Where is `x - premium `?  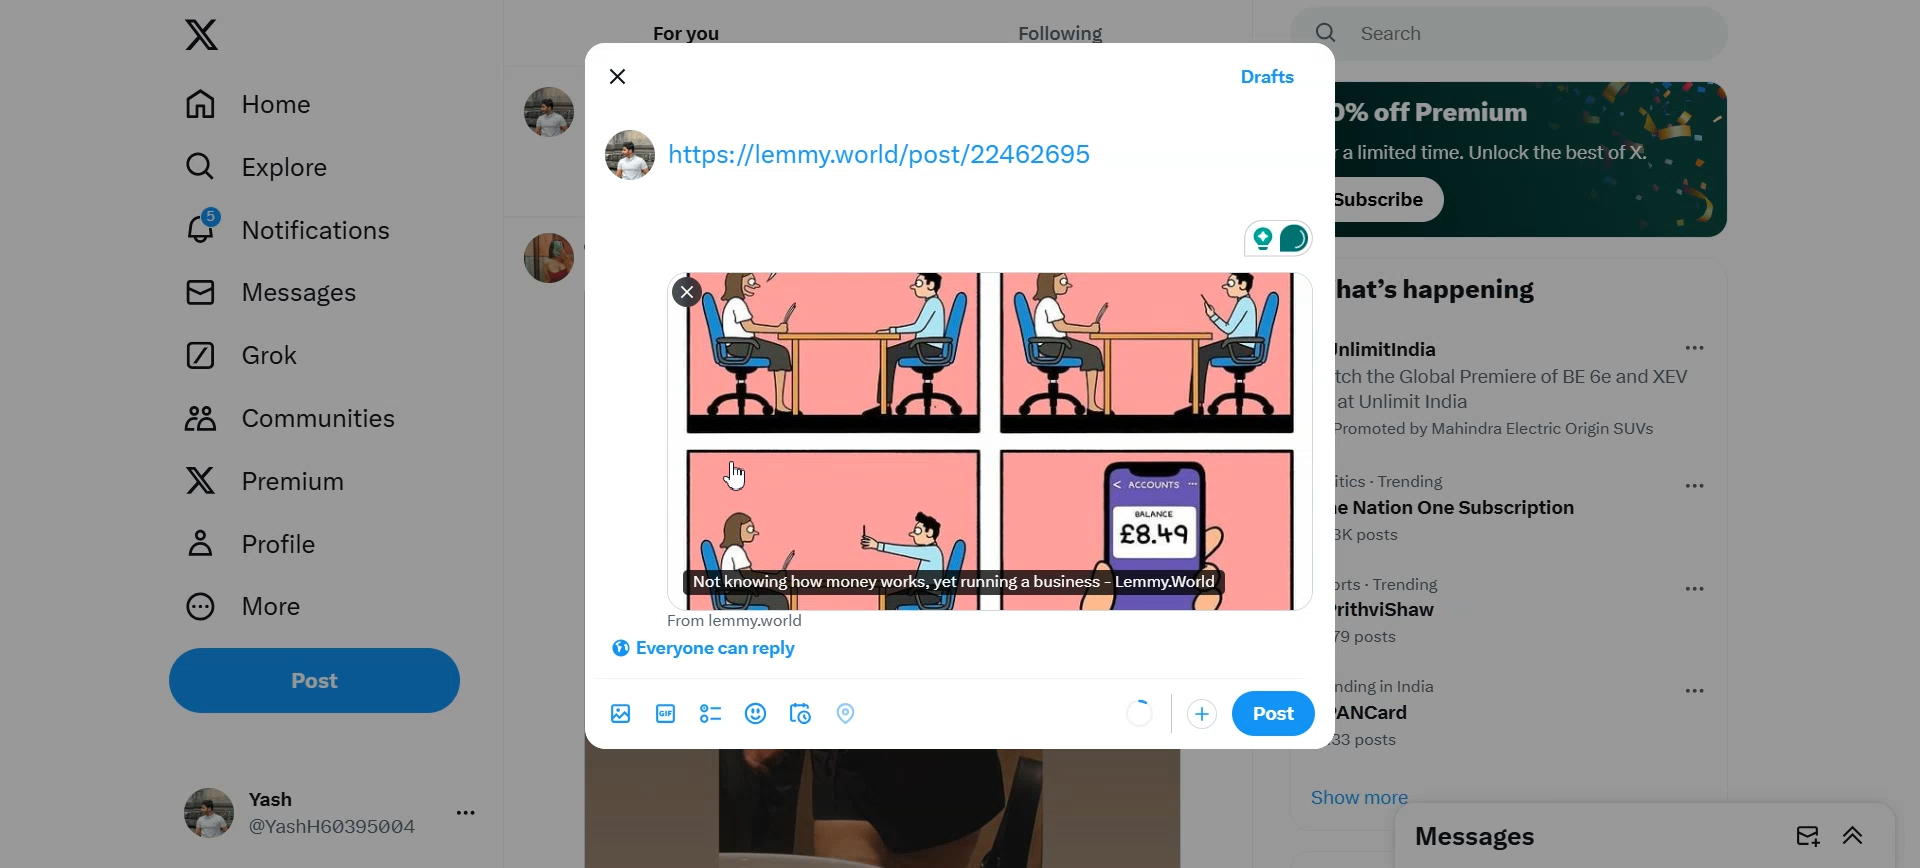
x - premium  is located at coordinates (274, 484).